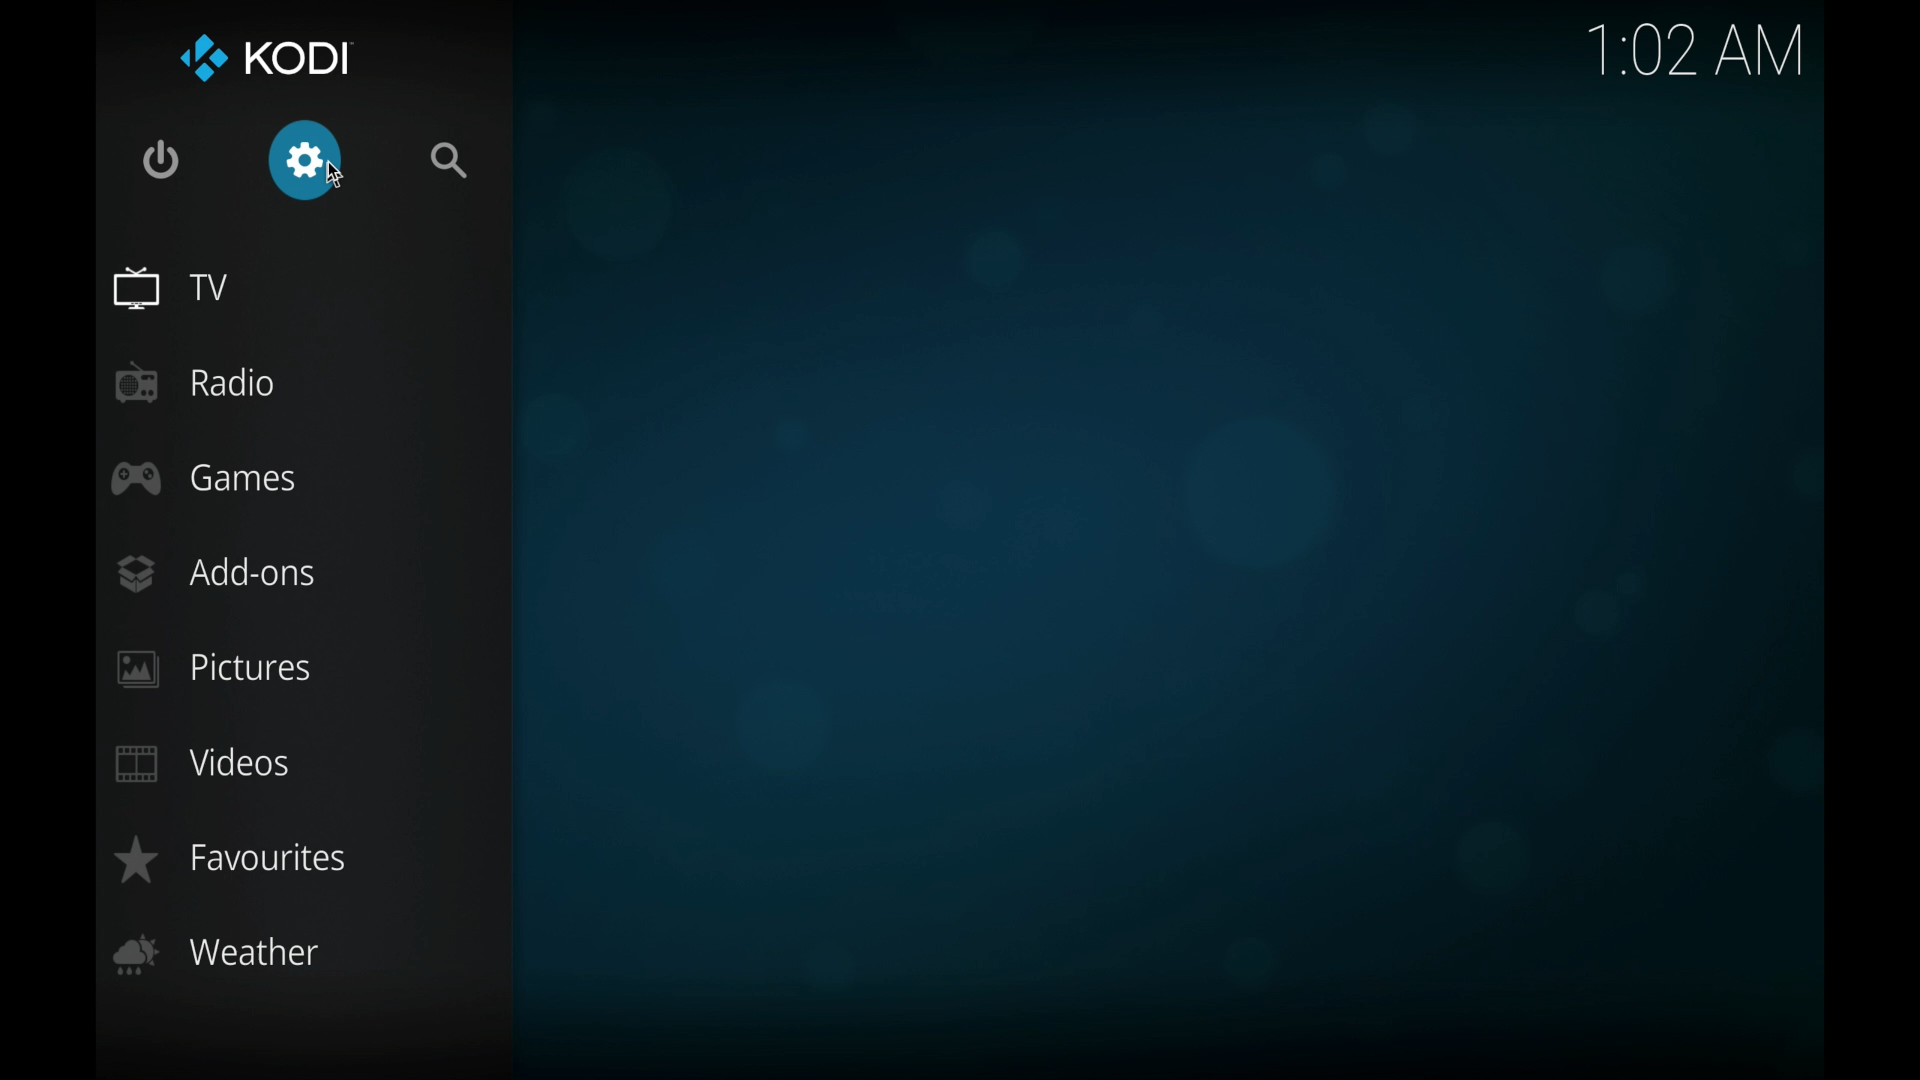 The width and height of the screenshot is (1920, 1080). Describe the element at coordinates (205, 61) in the screenshot. I see `kodi logo` at that location.